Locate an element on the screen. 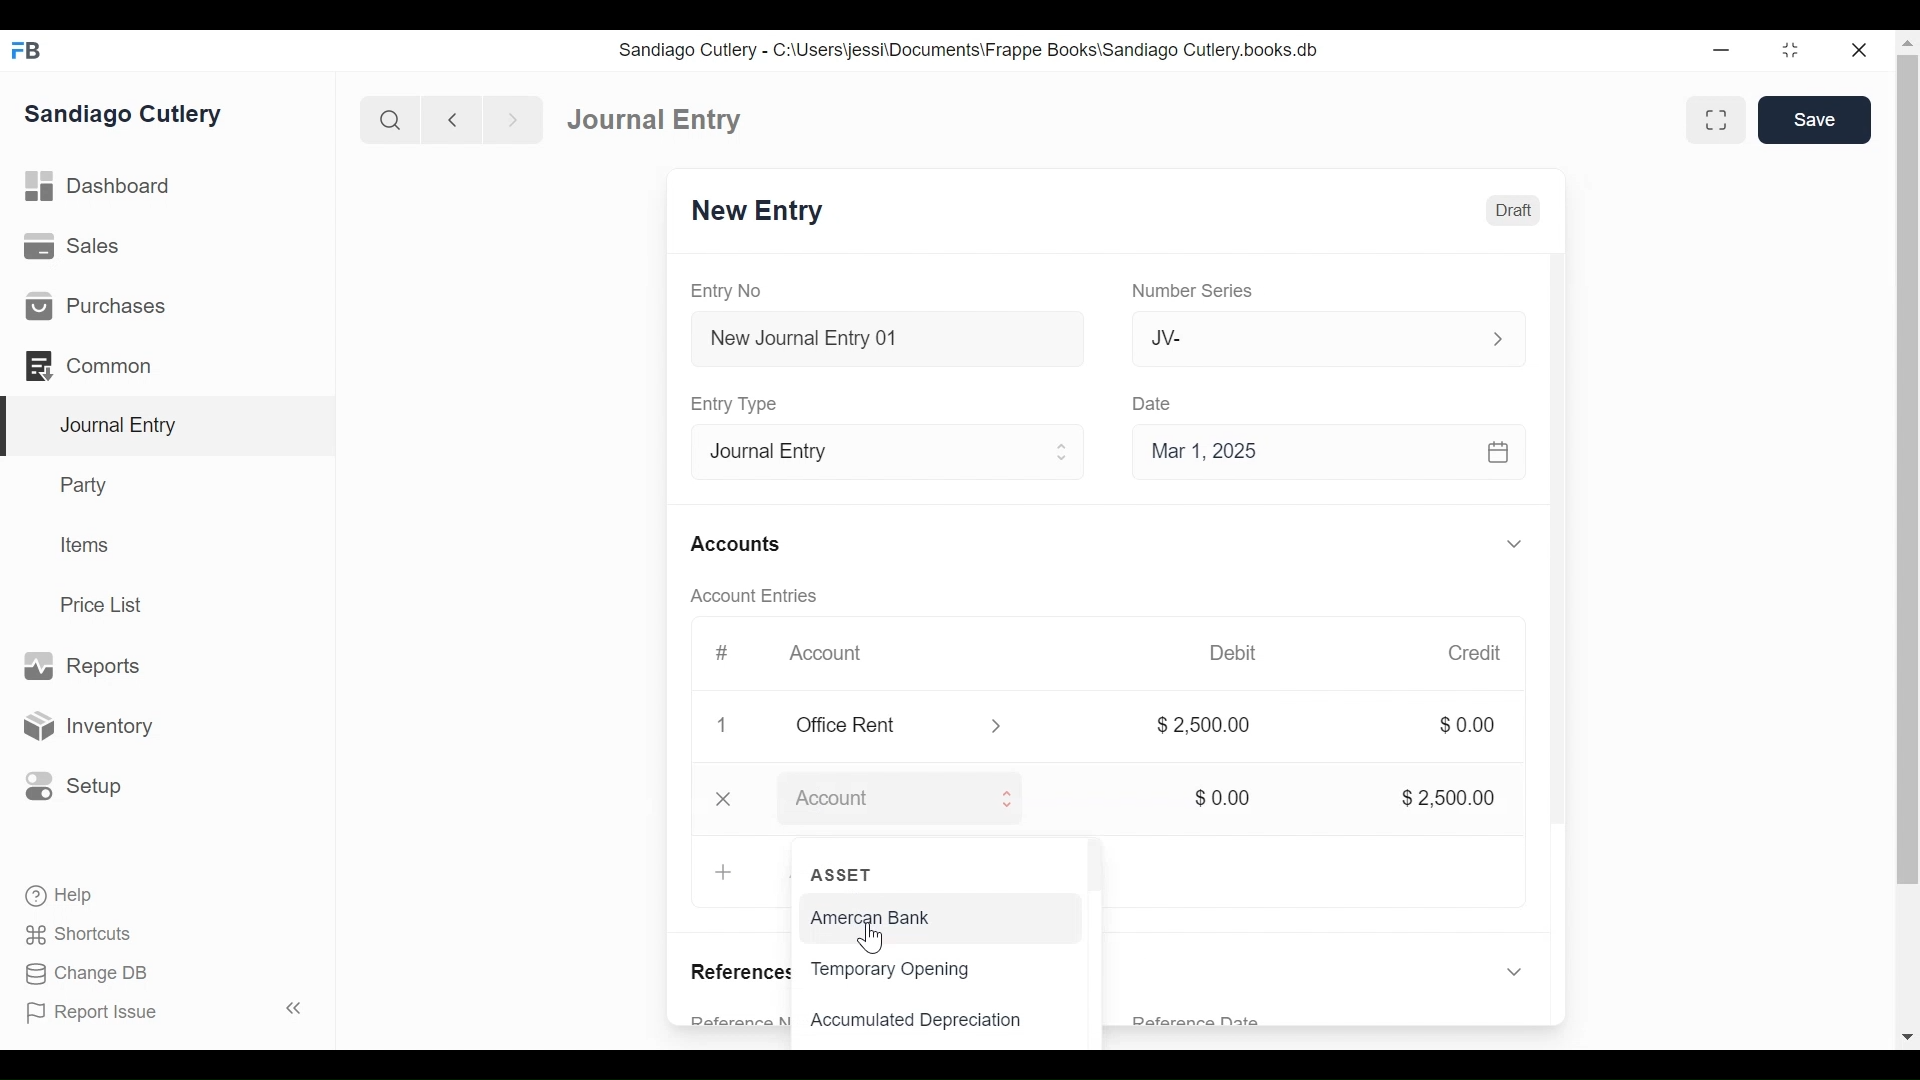  # is located at coordinates (728, 653).